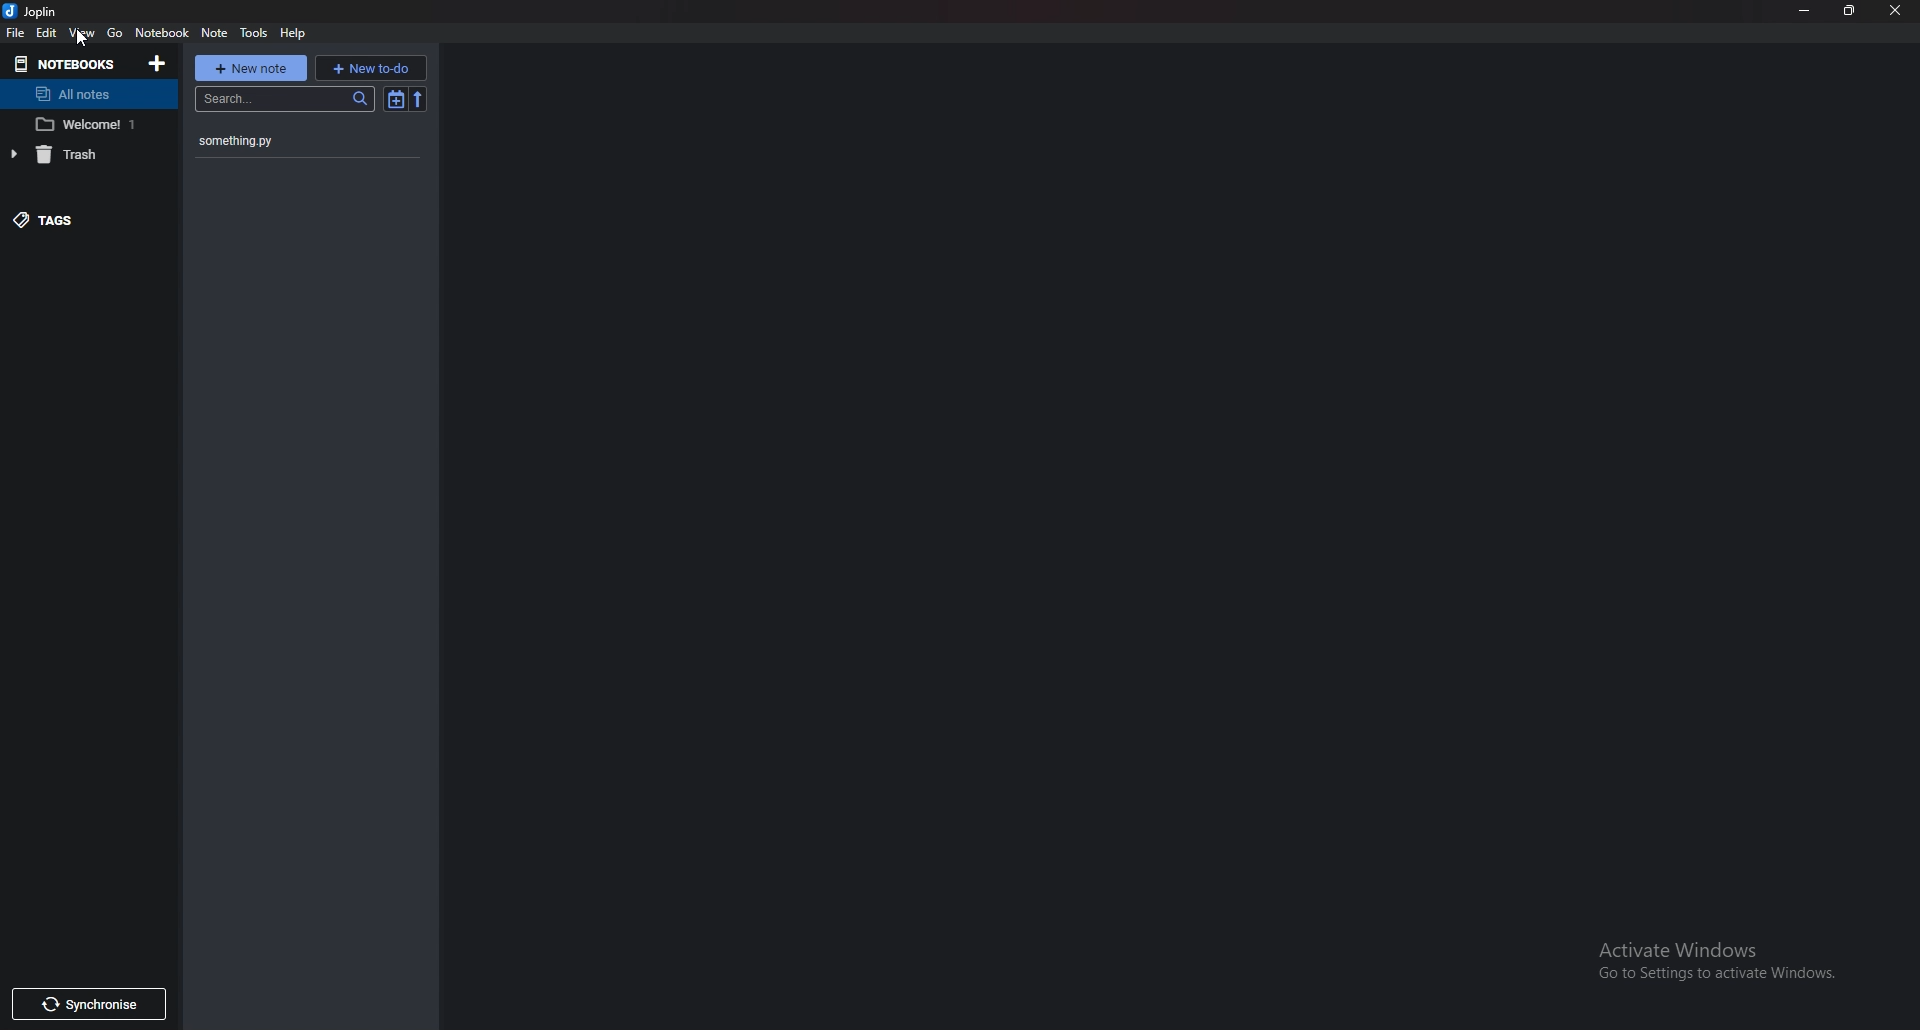 This screenshot has height=1030, width=1920. What do you see at coordinates (1848, 11) in the screenshot?
I see `Resize` at bounding box center [1848, 11].